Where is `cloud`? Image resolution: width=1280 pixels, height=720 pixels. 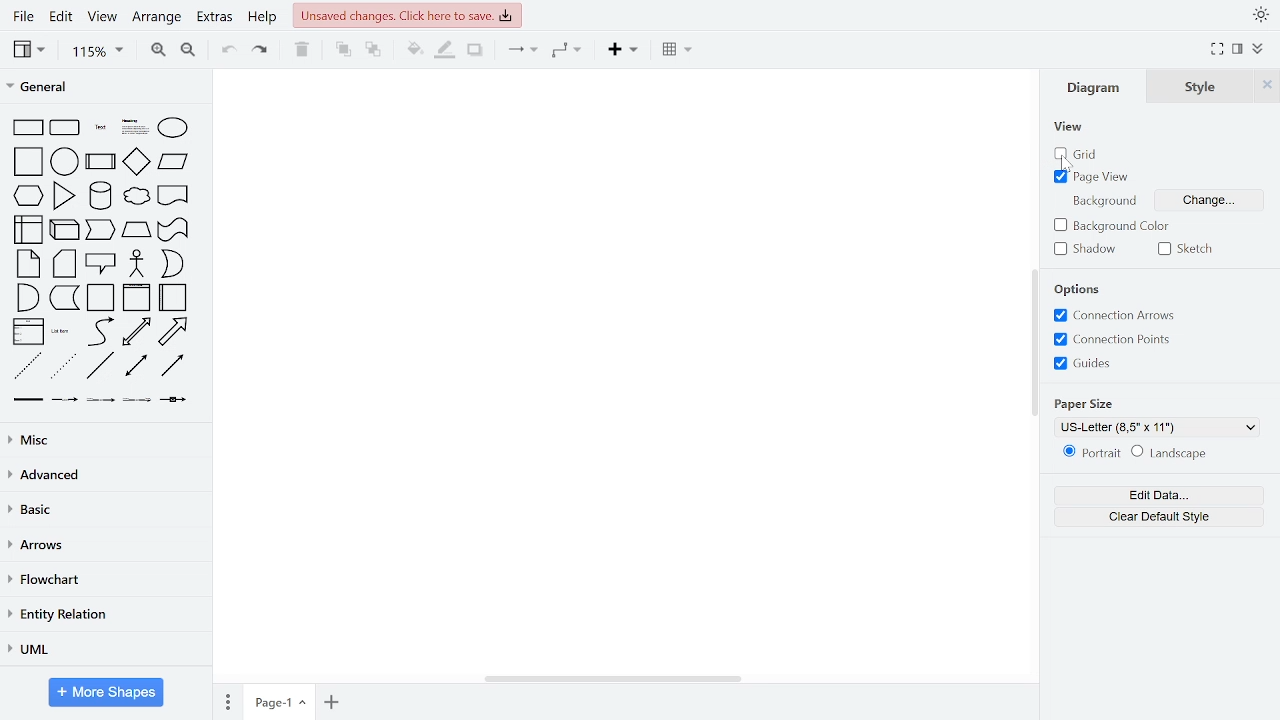
cloud is located at coordinates (135, 197).